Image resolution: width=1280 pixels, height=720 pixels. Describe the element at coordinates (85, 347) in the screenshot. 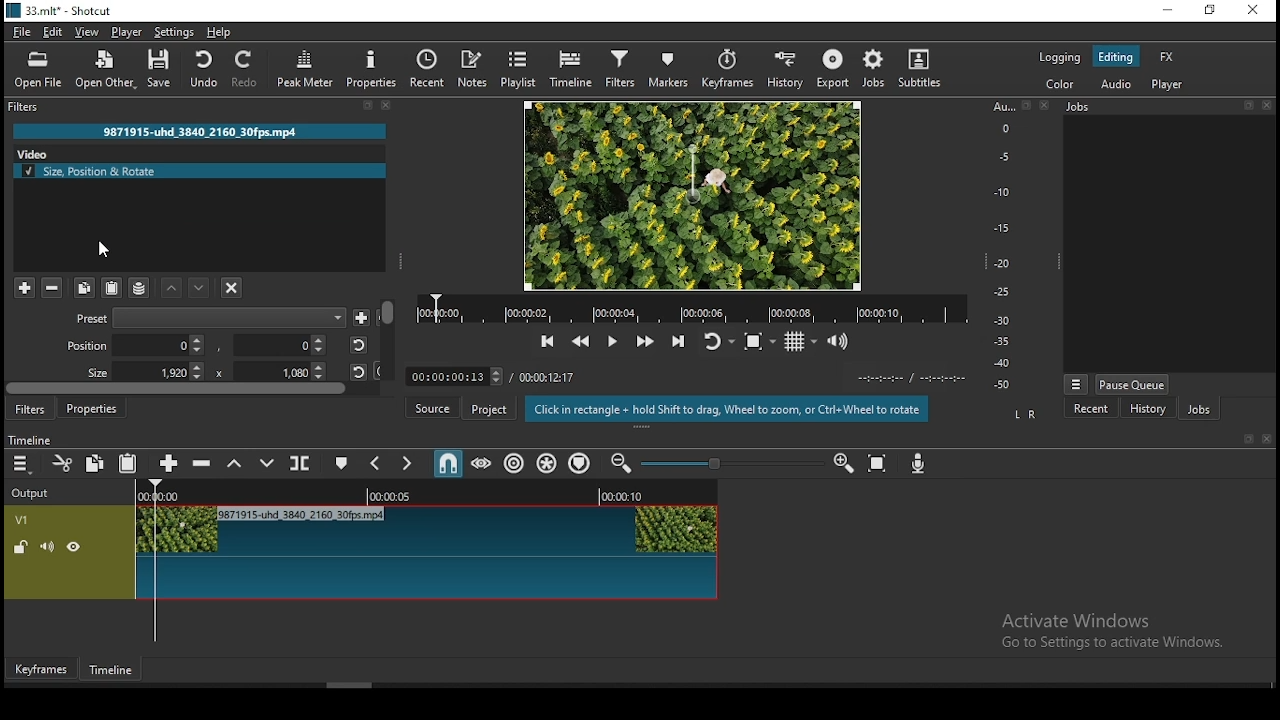

I see `Position` at that location.